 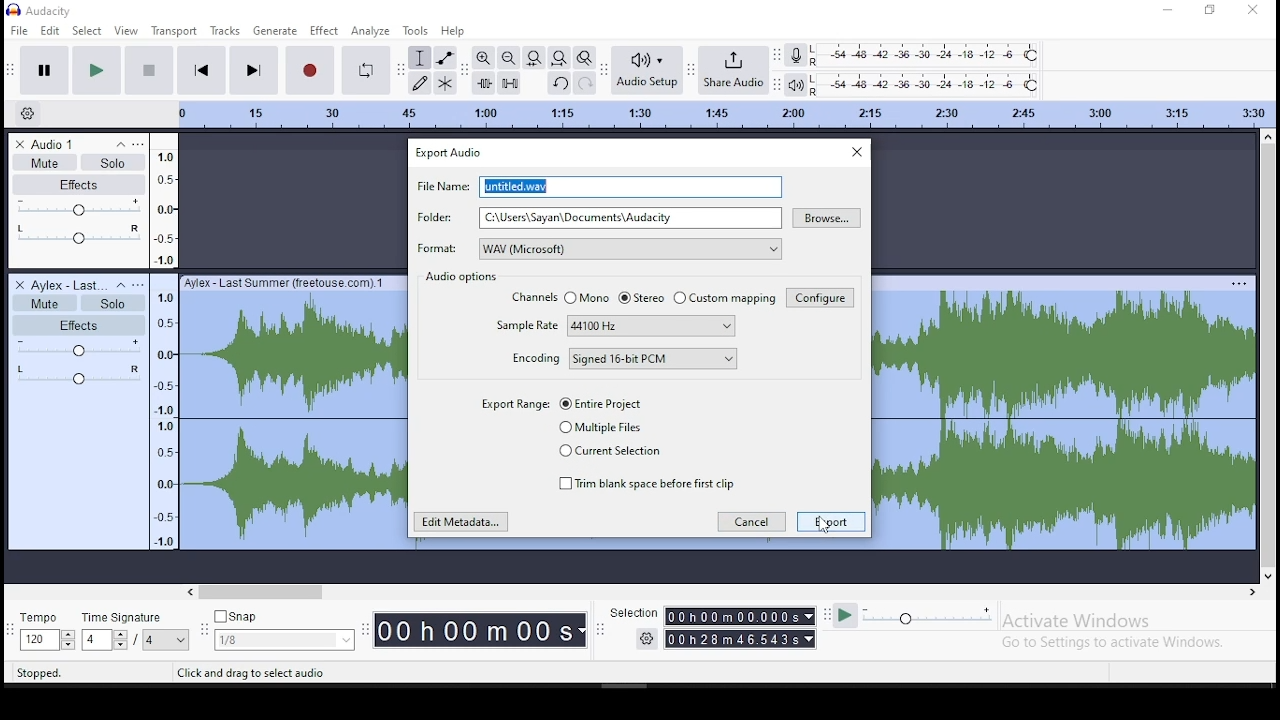 I want to click on mute, so click(x=46, y=303).